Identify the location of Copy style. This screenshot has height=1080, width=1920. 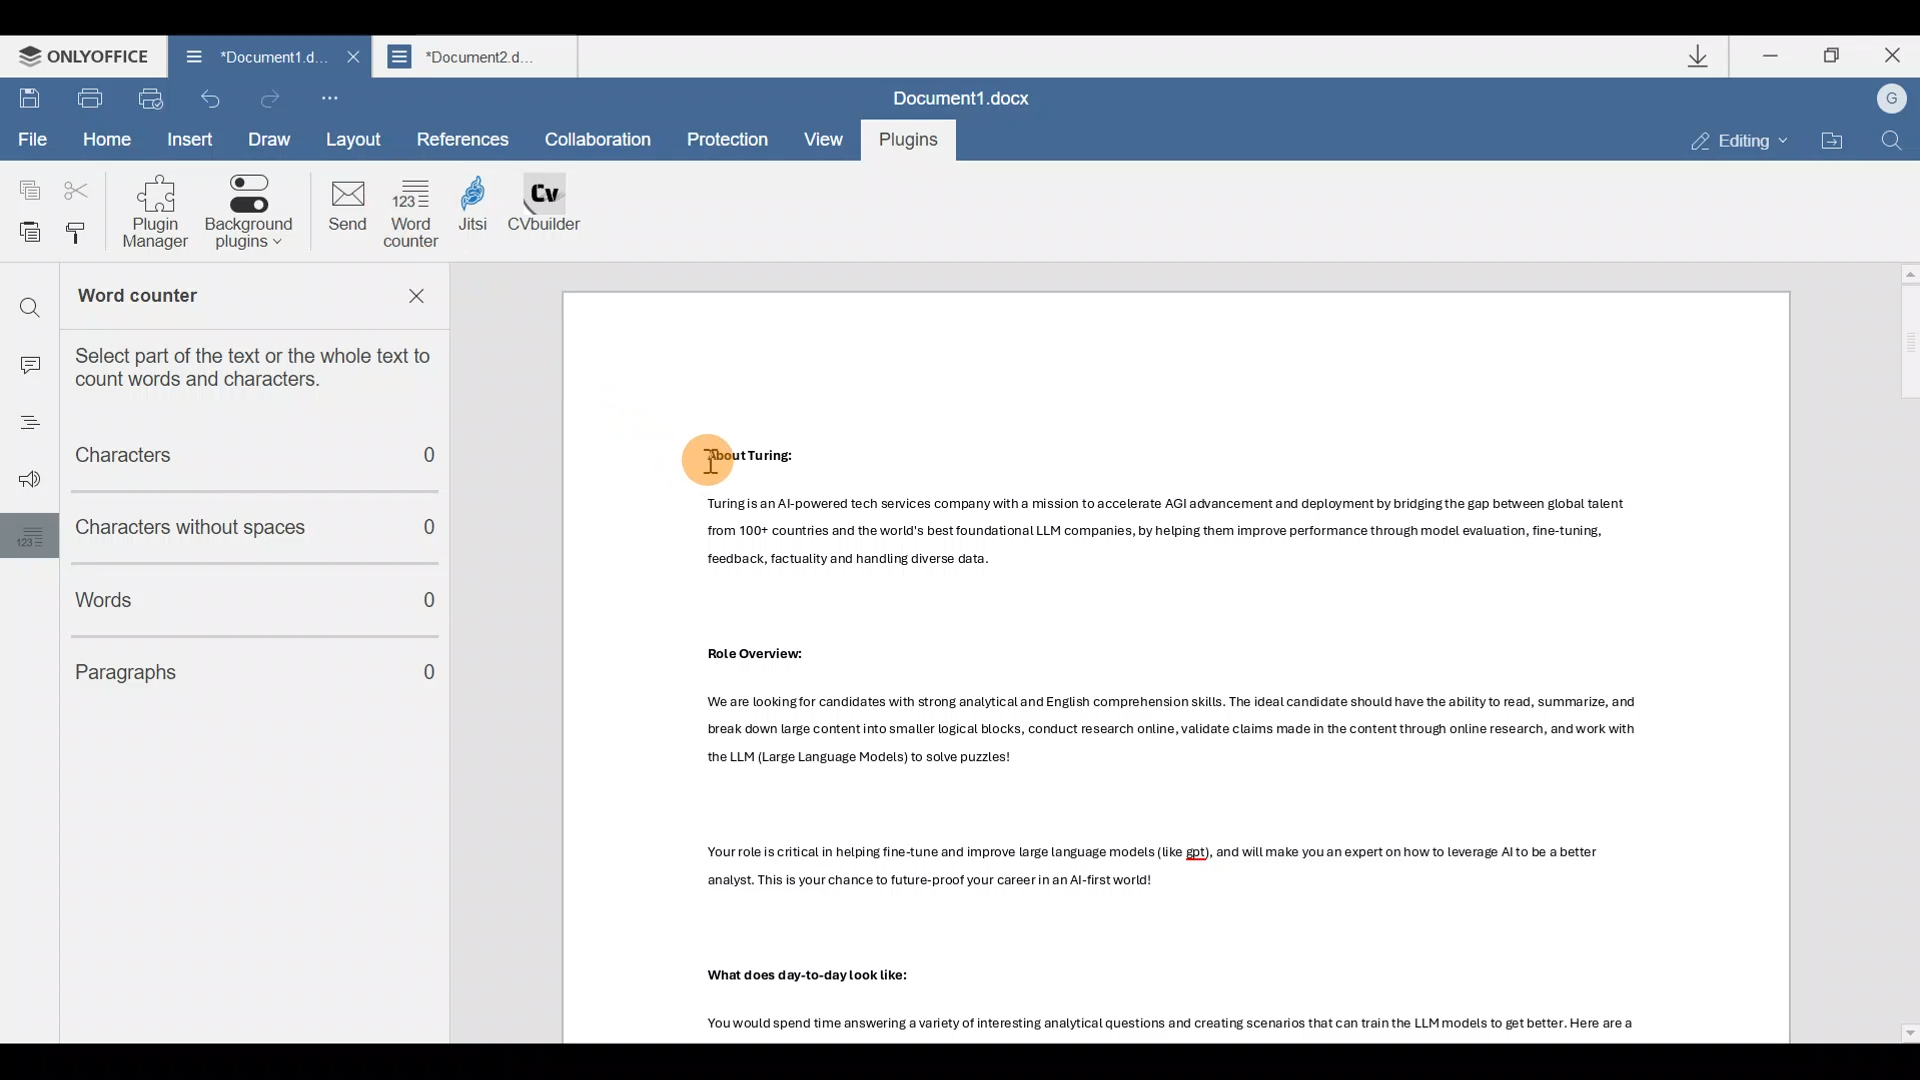
(84, 237).